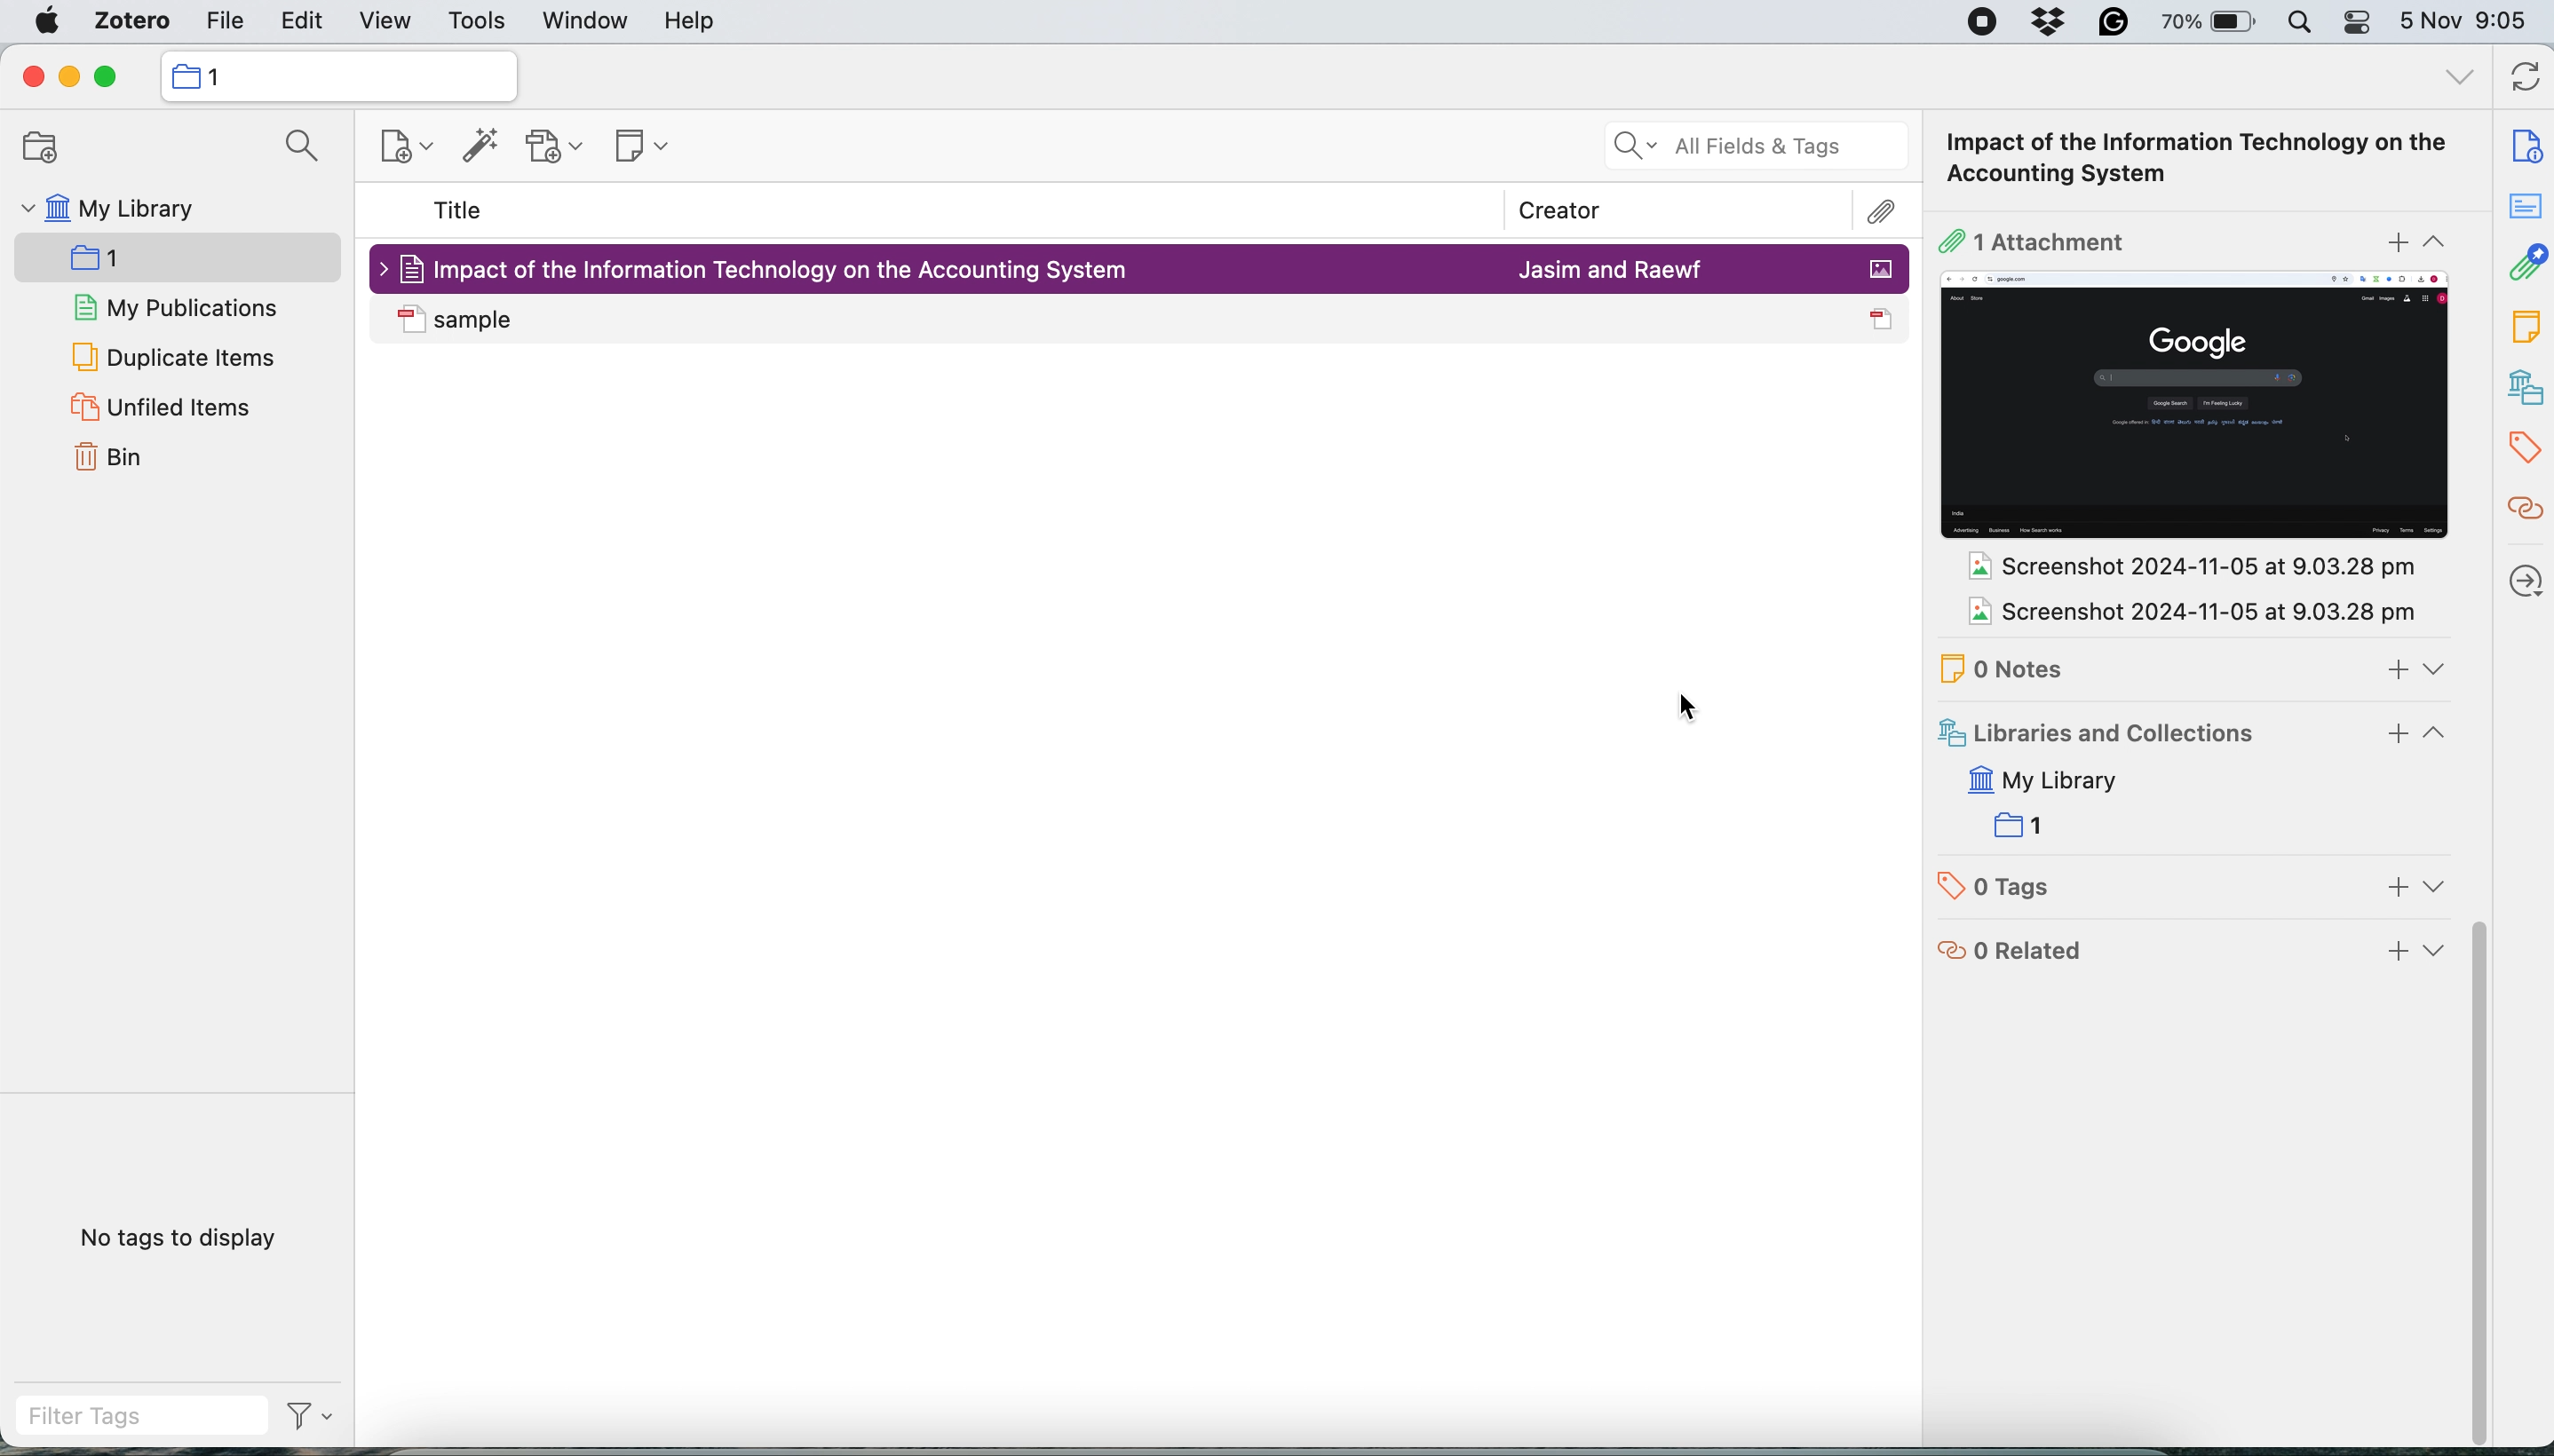 The width and height of the screenshot is (2554, 1456). I want to click on attachment, so click(2189, 236).